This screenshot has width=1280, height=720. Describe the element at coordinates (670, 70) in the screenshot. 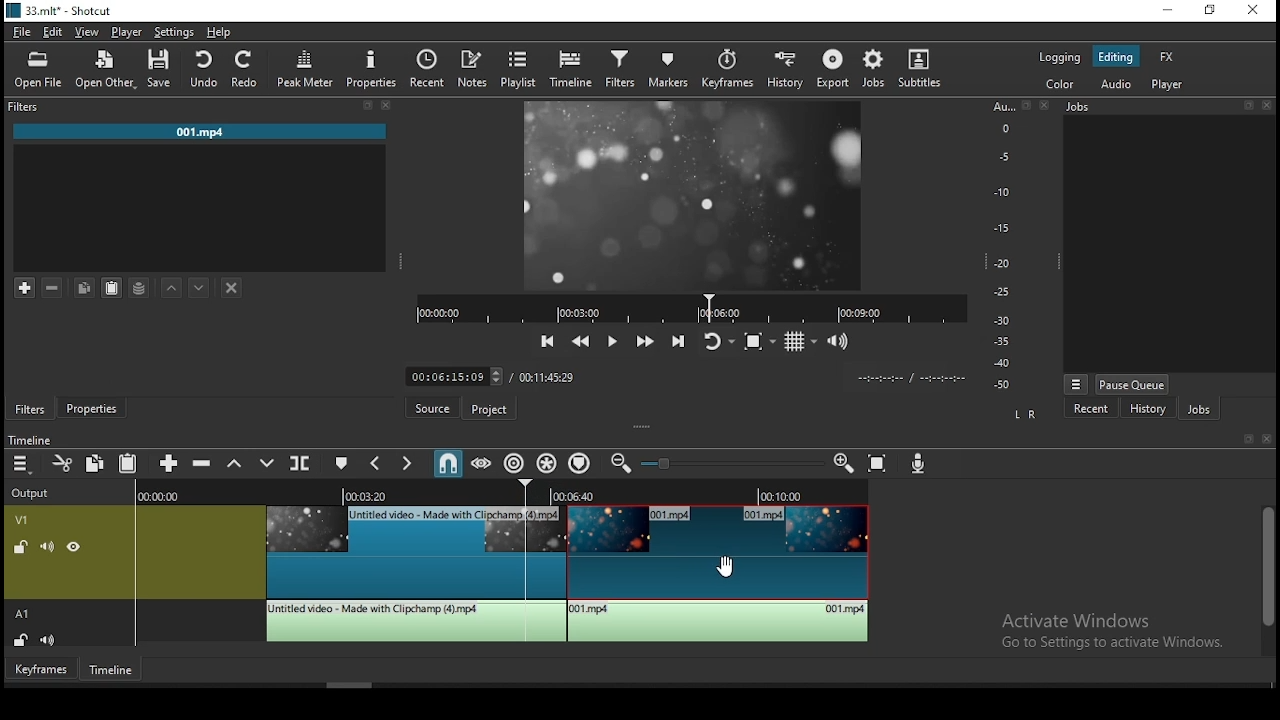

I see `markers` at that location.